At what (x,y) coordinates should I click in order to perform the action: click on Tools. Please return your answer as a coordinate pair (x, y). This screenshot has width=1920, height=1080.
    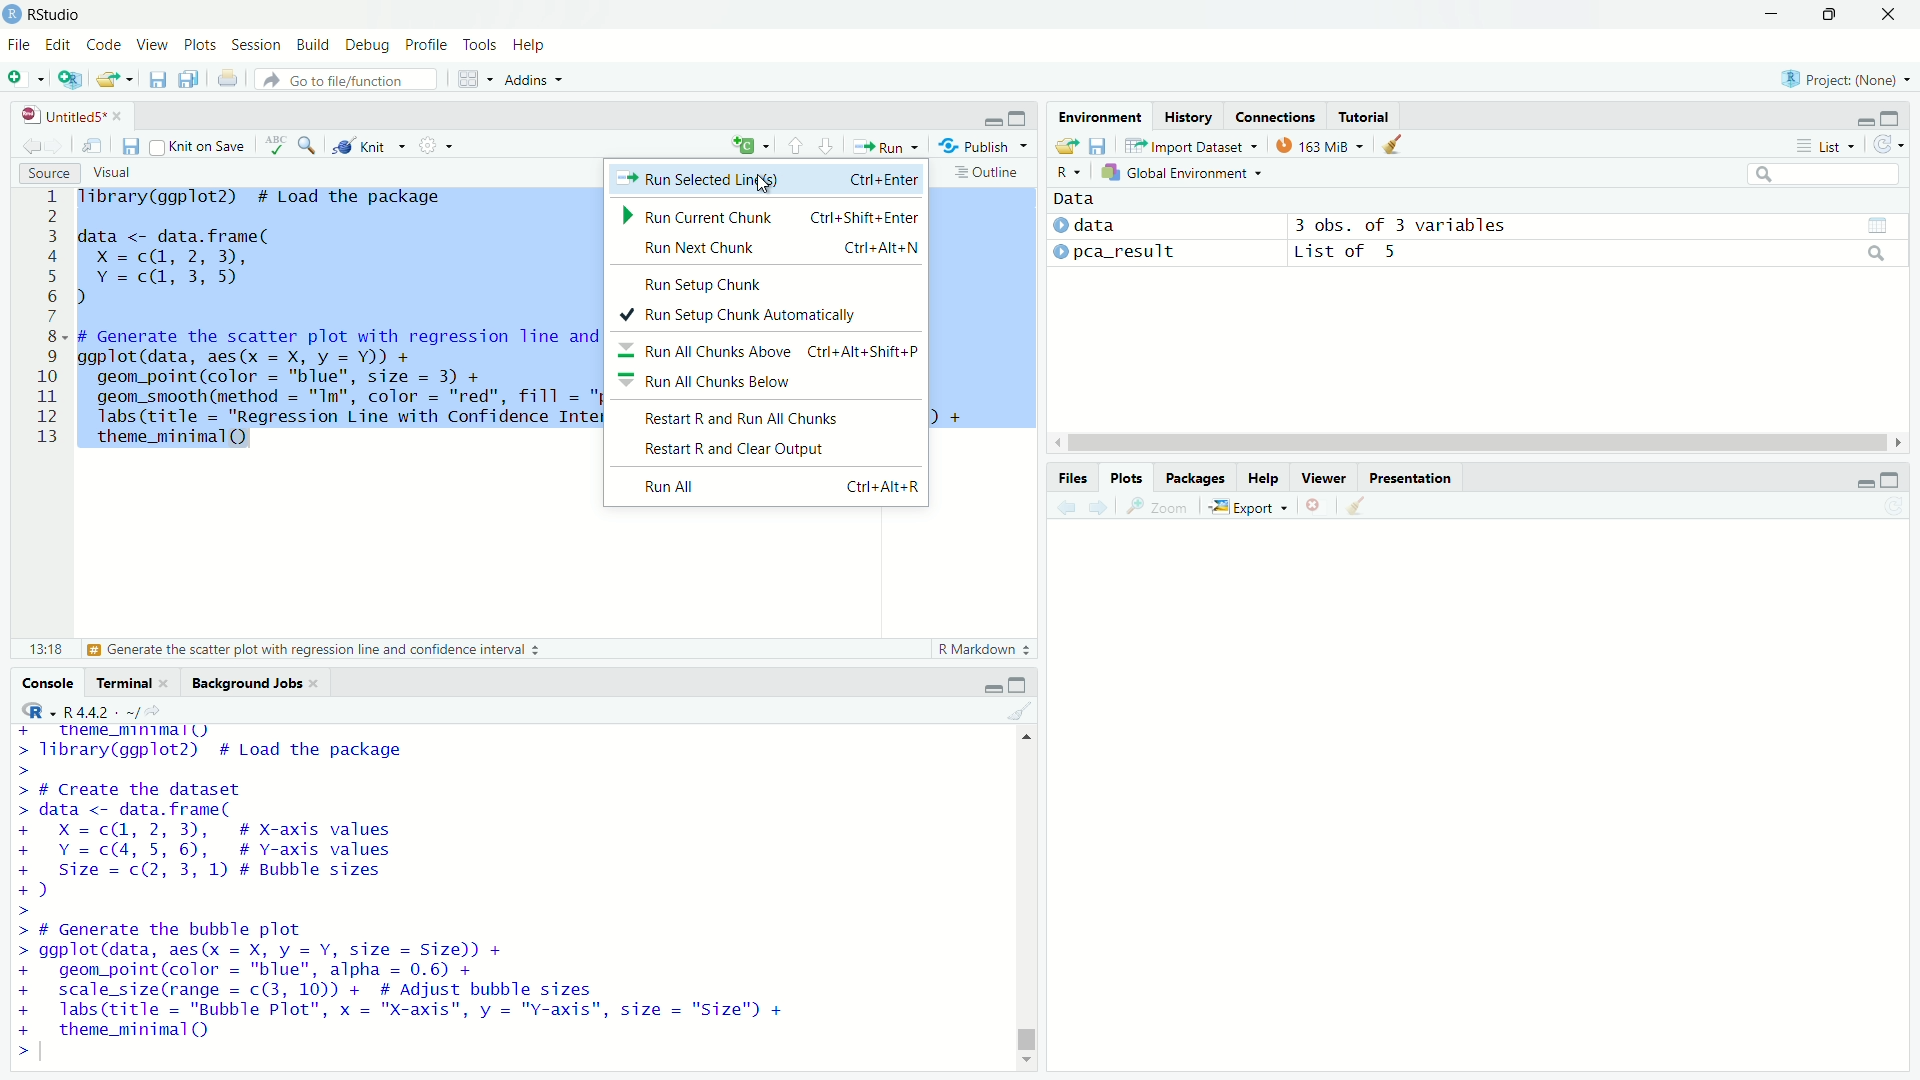
    Looking at the image, I should click on (480, 45).